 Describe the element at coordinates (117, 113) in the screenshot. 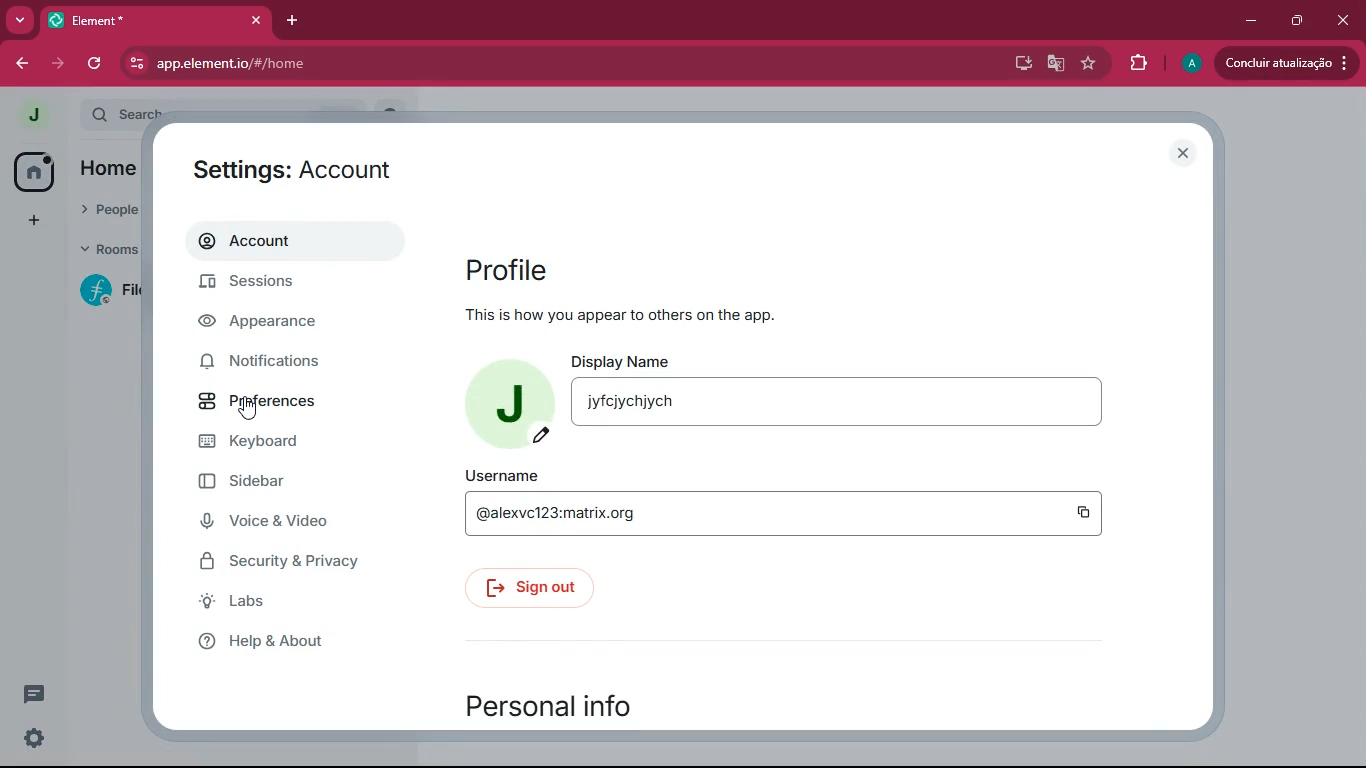

I see `search` at that location.